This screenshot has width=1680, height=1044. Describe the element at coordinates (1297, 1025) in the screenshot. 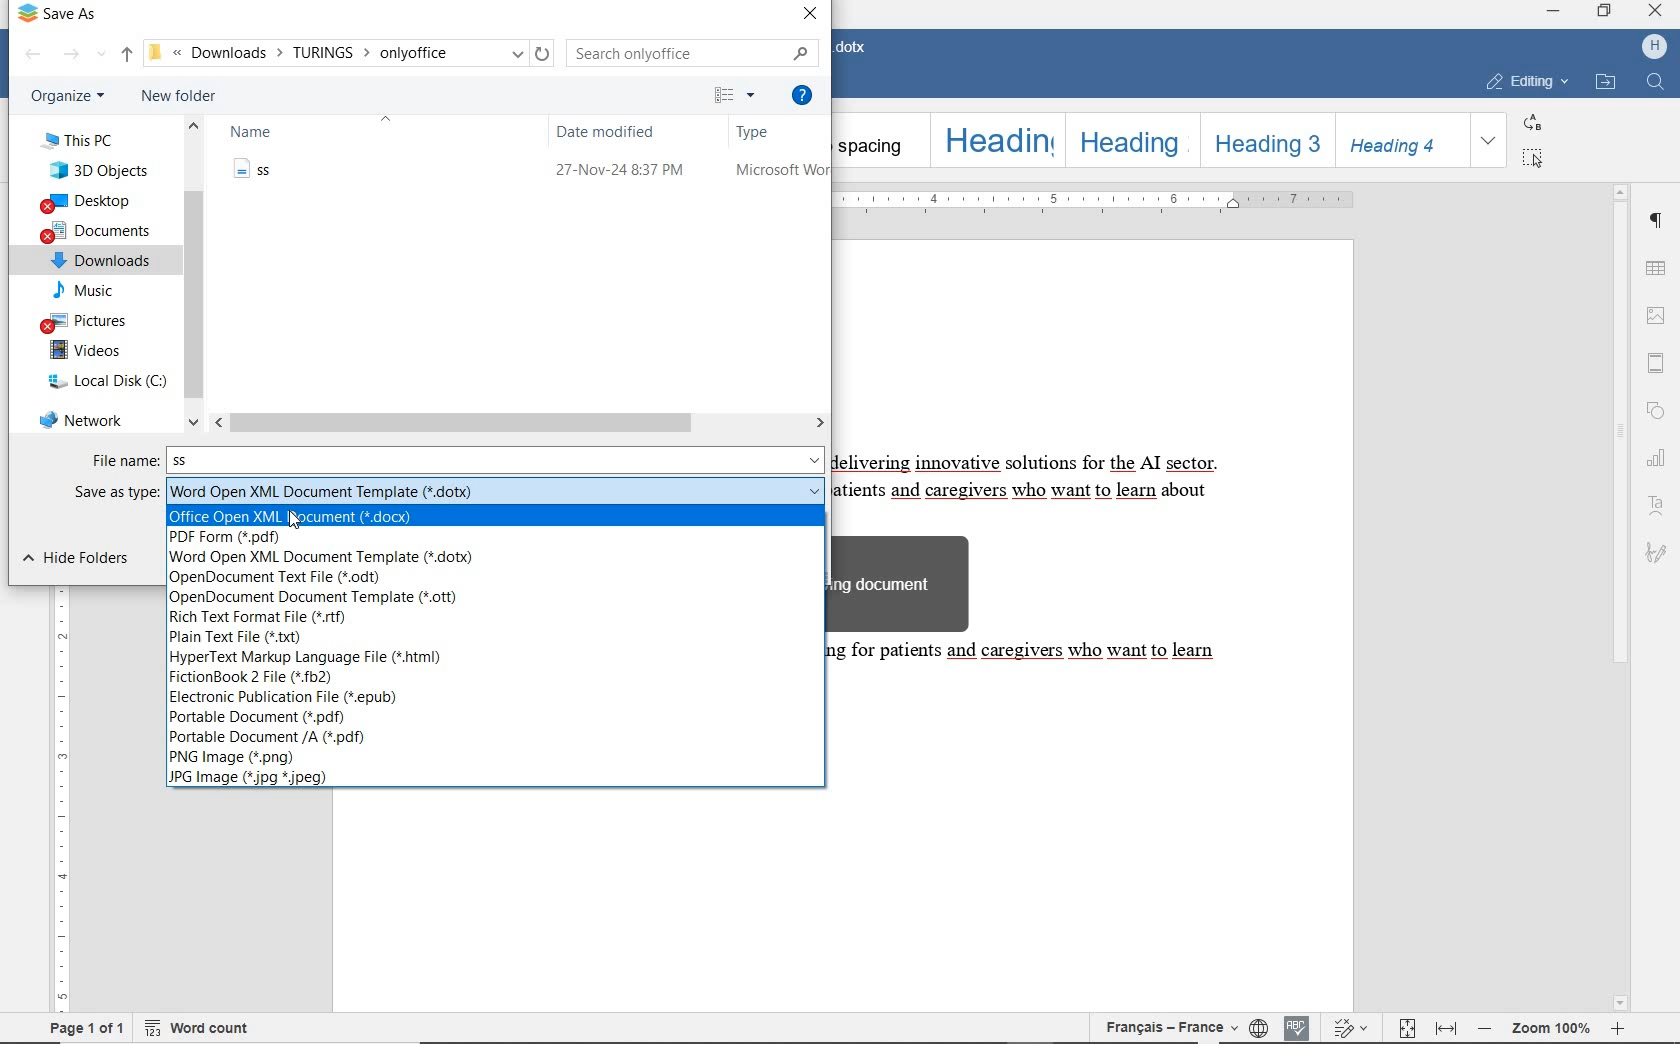

I see `SPELL CHECKING` at that location.